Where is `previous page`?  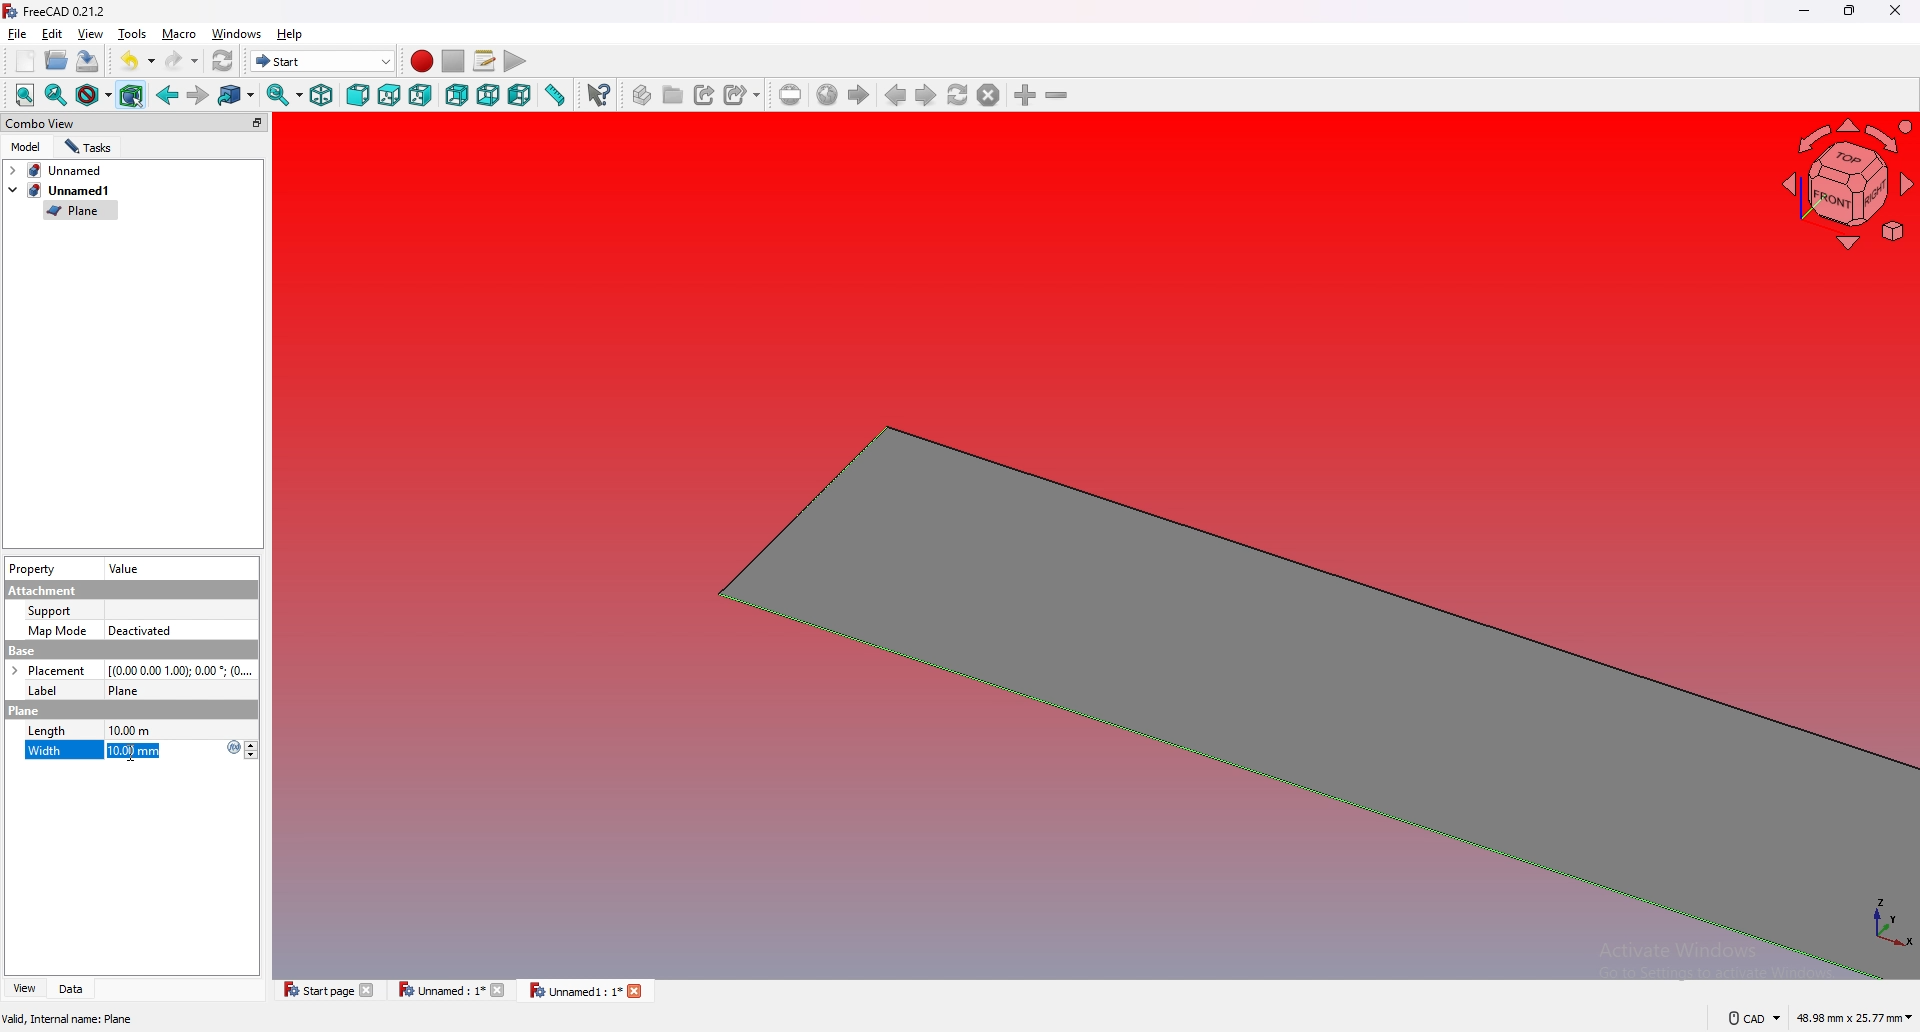
previous page is located at coordinates (897, 95).